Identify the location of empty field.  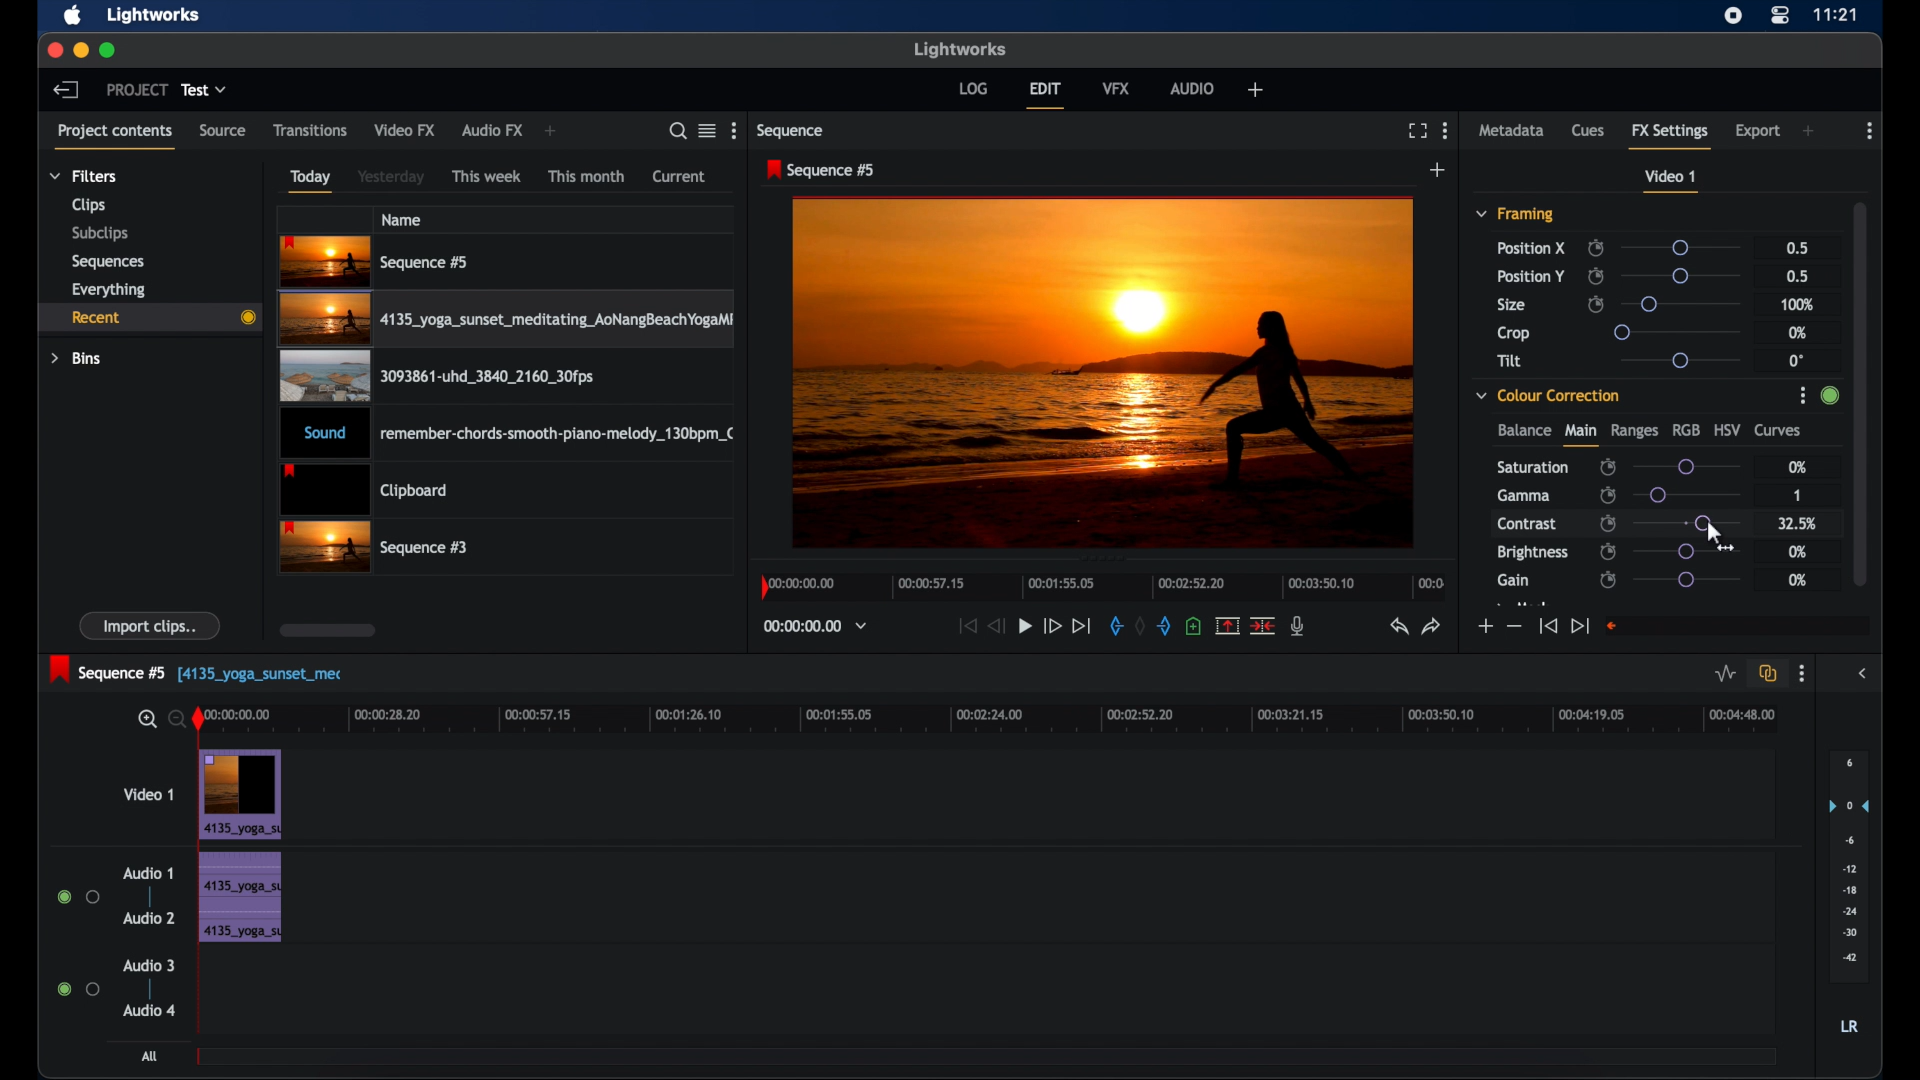
(1736, 626).